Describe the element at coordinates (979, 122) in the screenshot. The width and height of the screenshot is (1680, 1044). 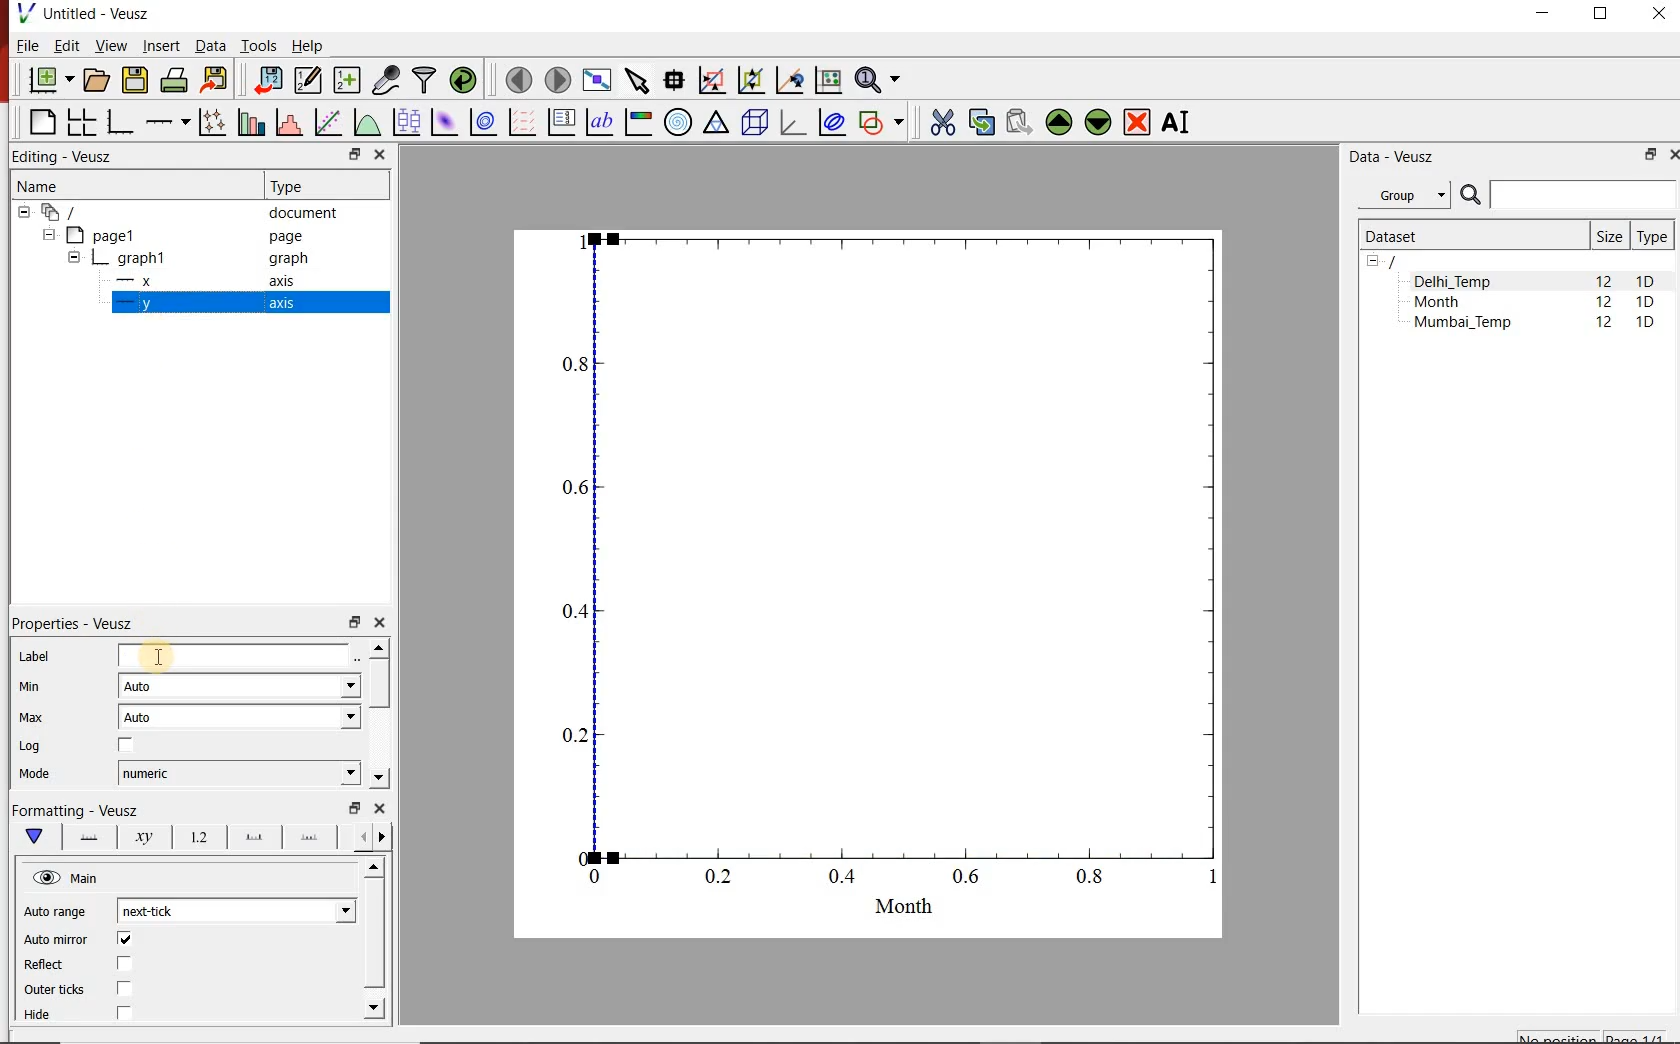
I see `copy the selected widget` at that location.